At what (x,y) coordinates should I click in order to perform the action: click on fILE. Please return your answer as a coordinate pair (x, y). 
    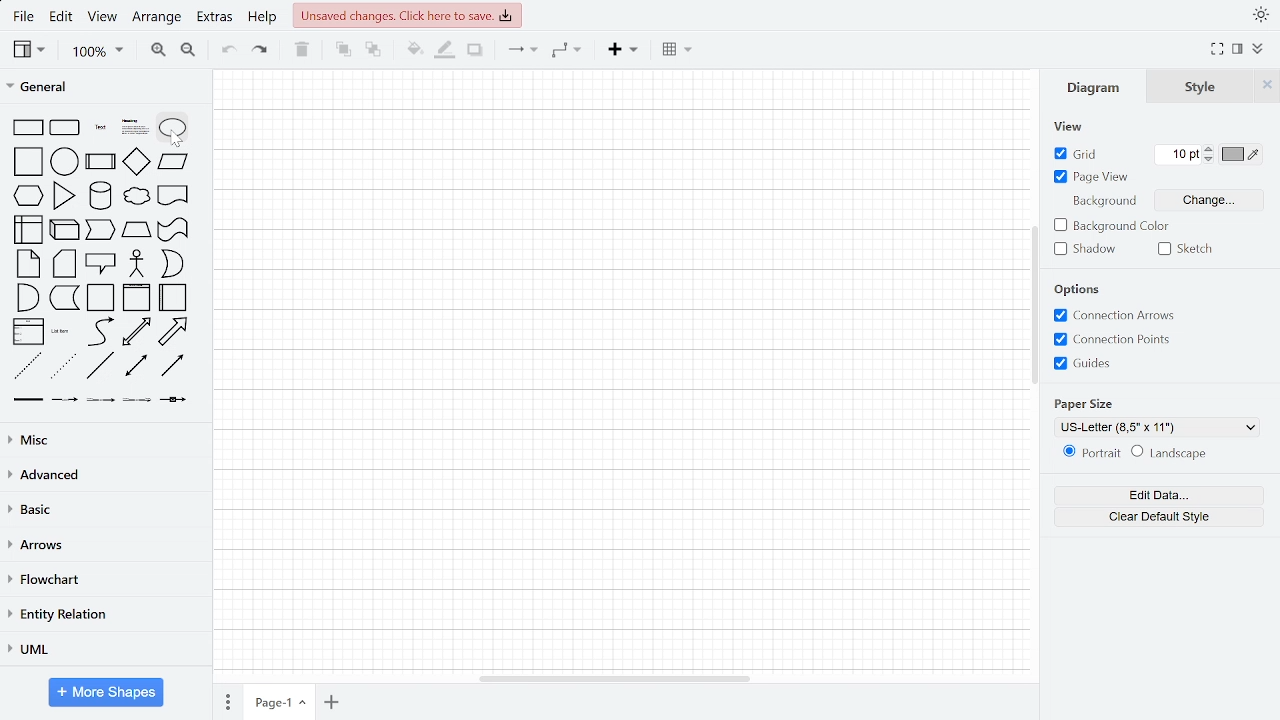
    Looking at the image, I should click on (20, 19).